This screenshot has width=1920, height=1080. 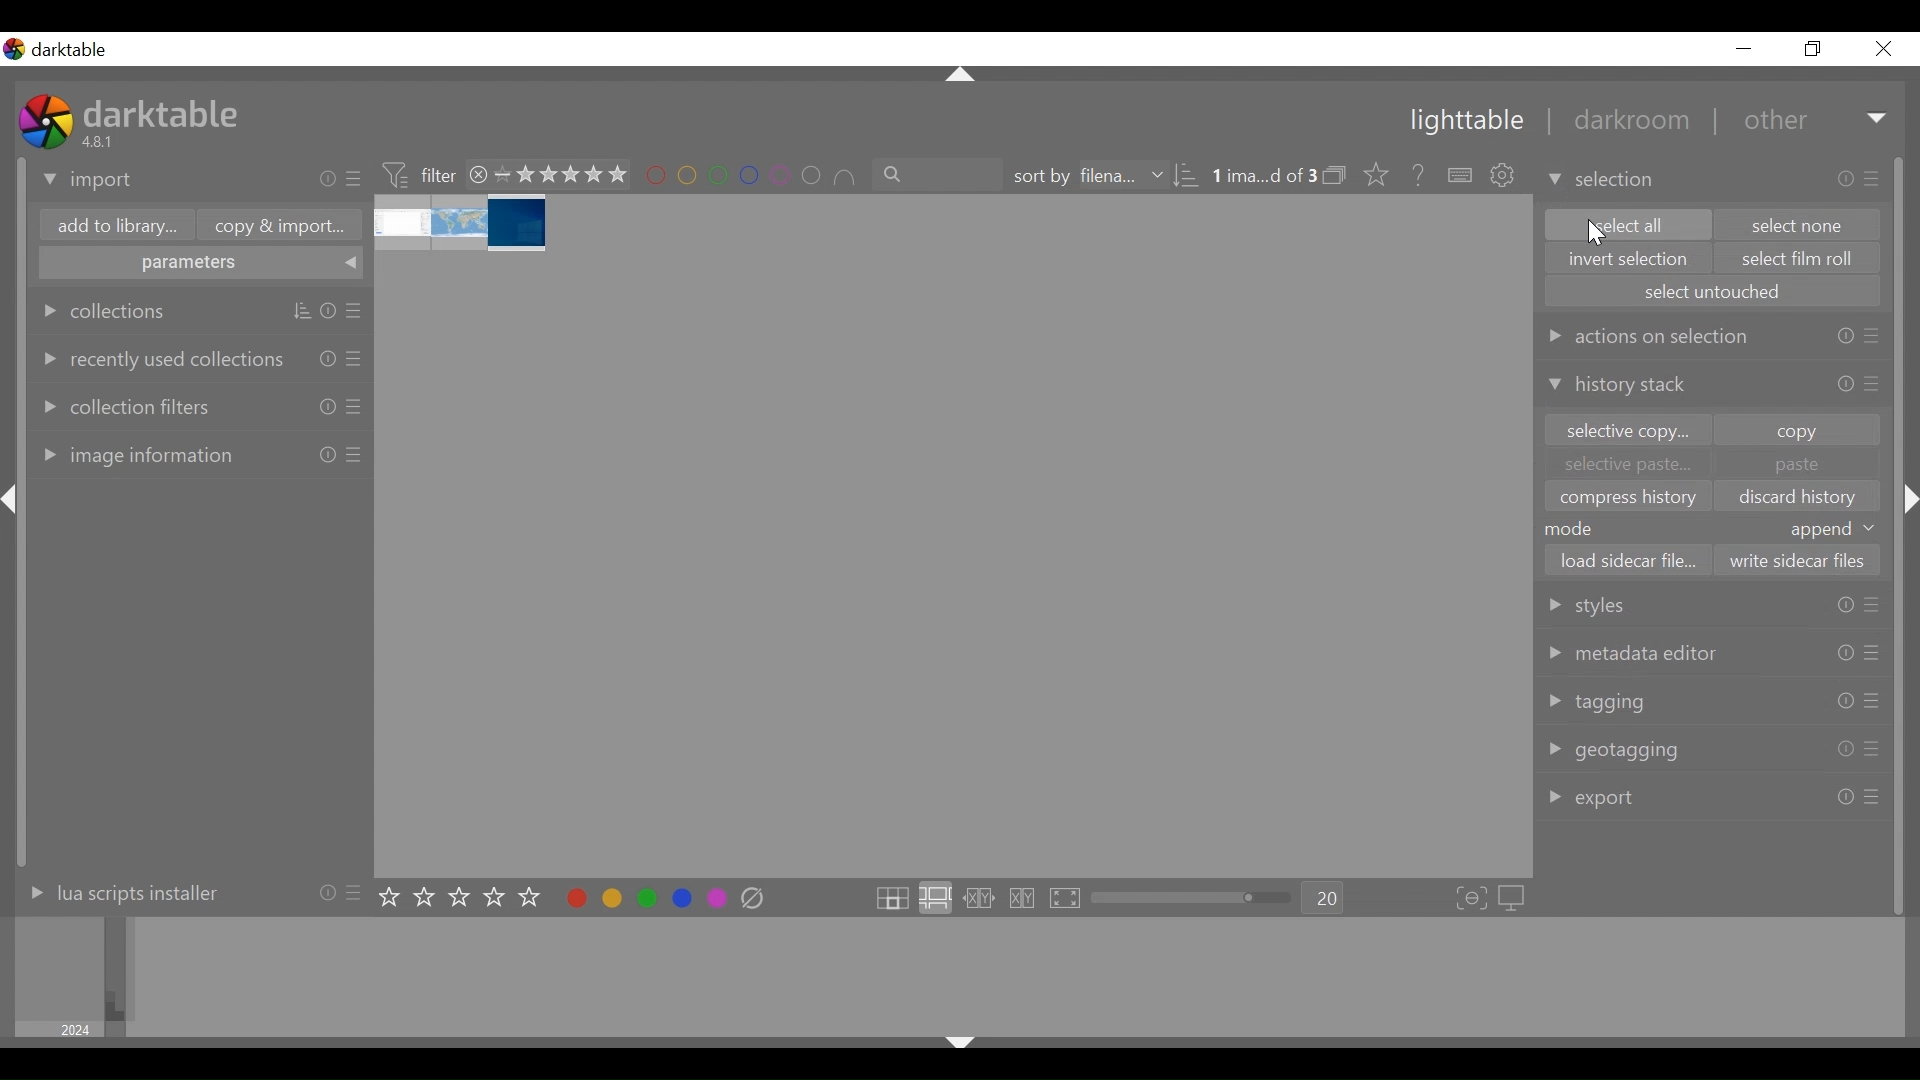 I want to click on darkroom, so click(x=1623, y=123).